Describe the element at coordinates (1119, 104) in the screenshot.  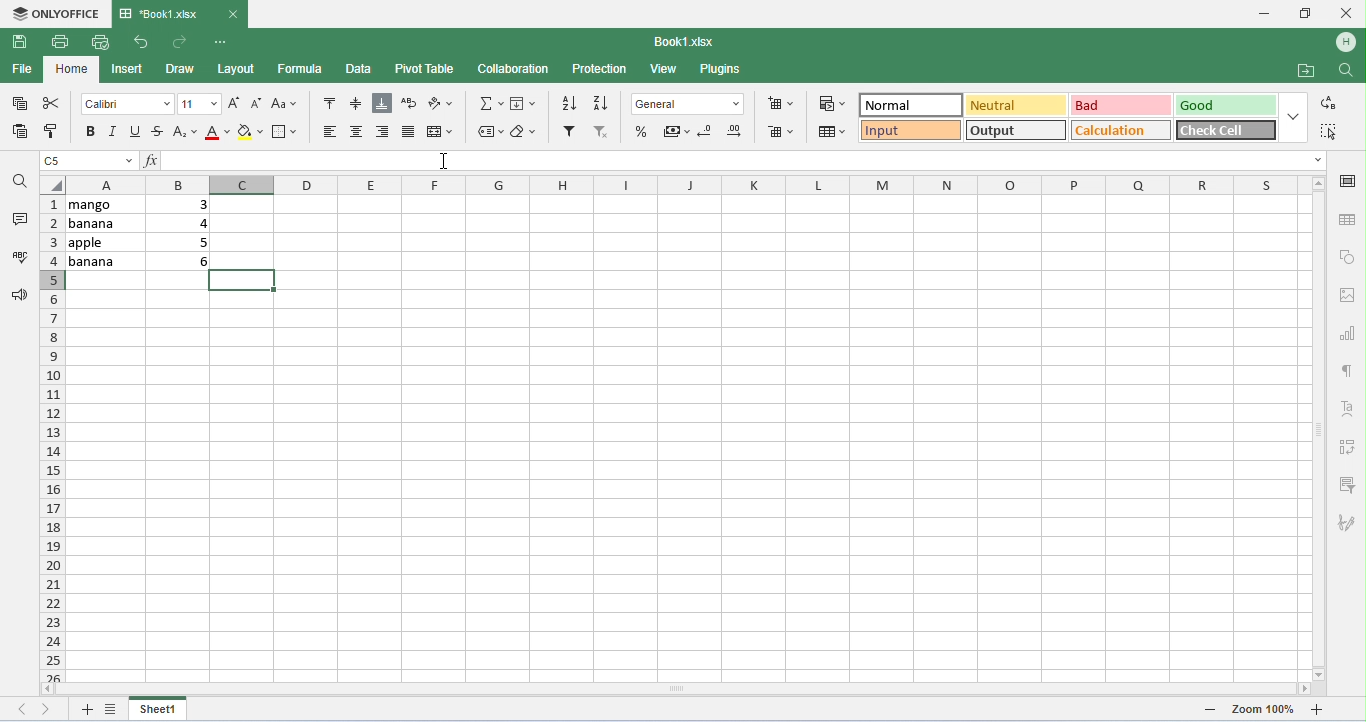
I see `bad` at that location.